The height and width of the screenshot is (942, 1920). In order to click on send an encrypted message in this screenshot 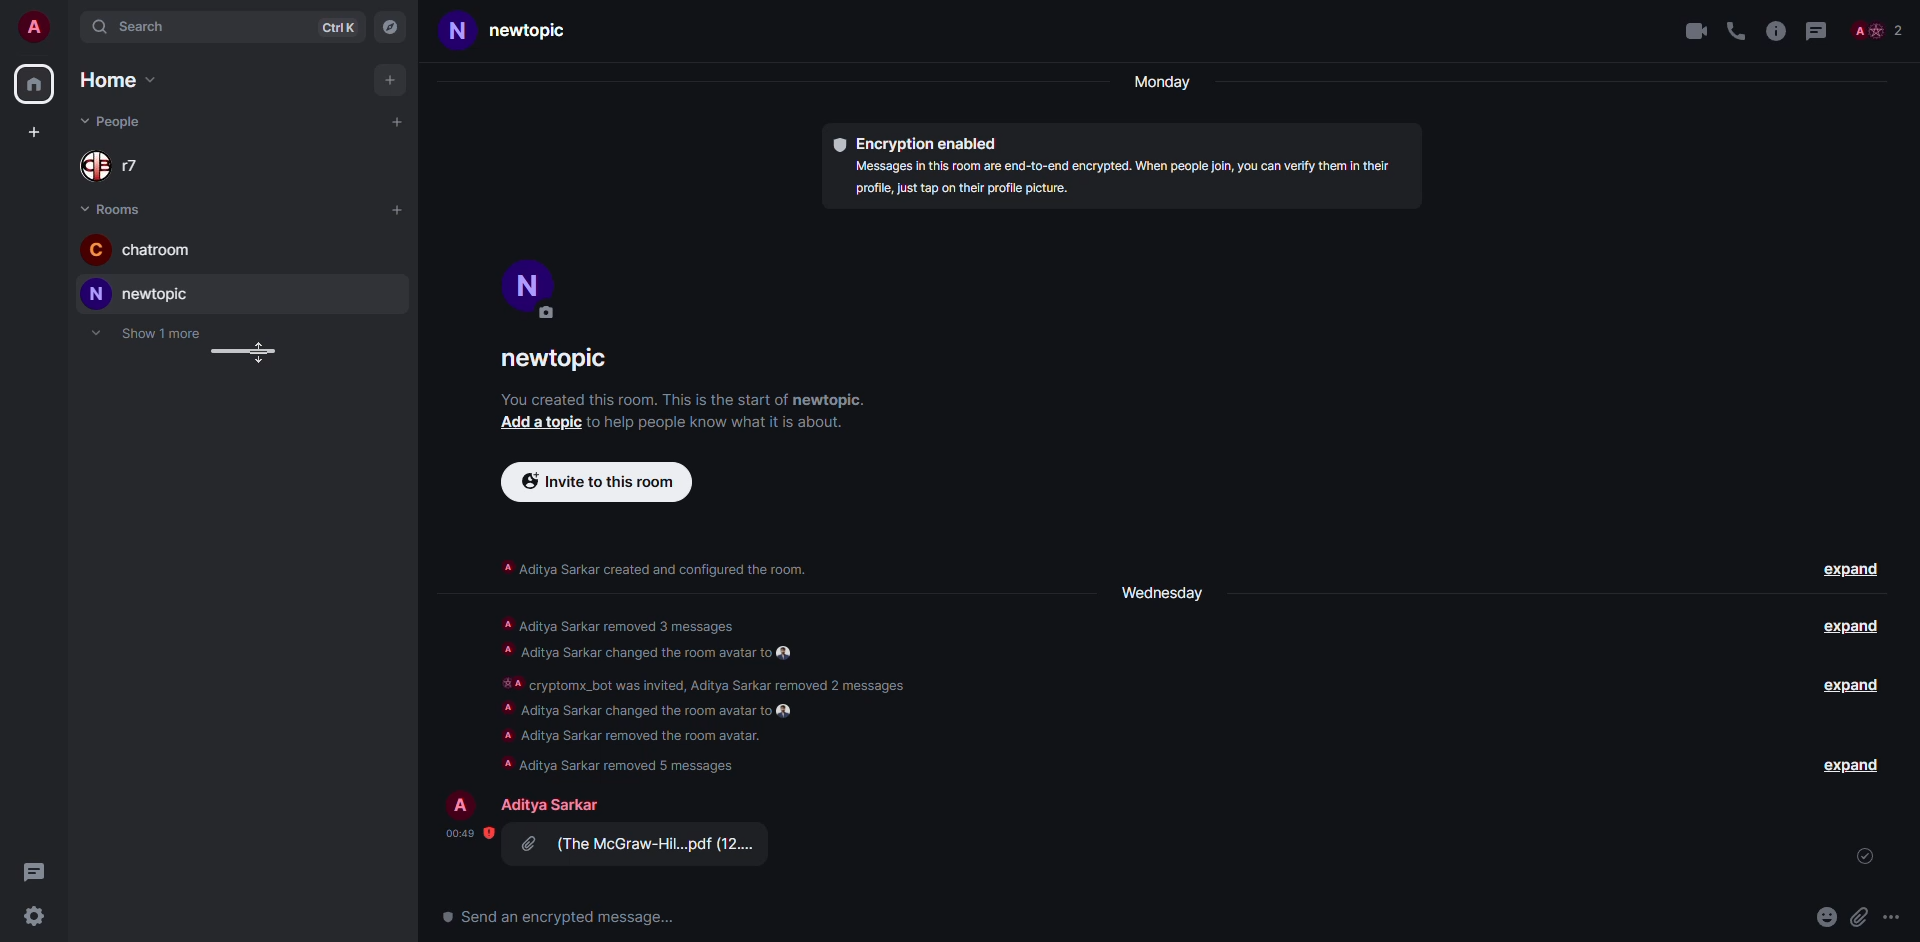, I will do `click(564, 919)`.